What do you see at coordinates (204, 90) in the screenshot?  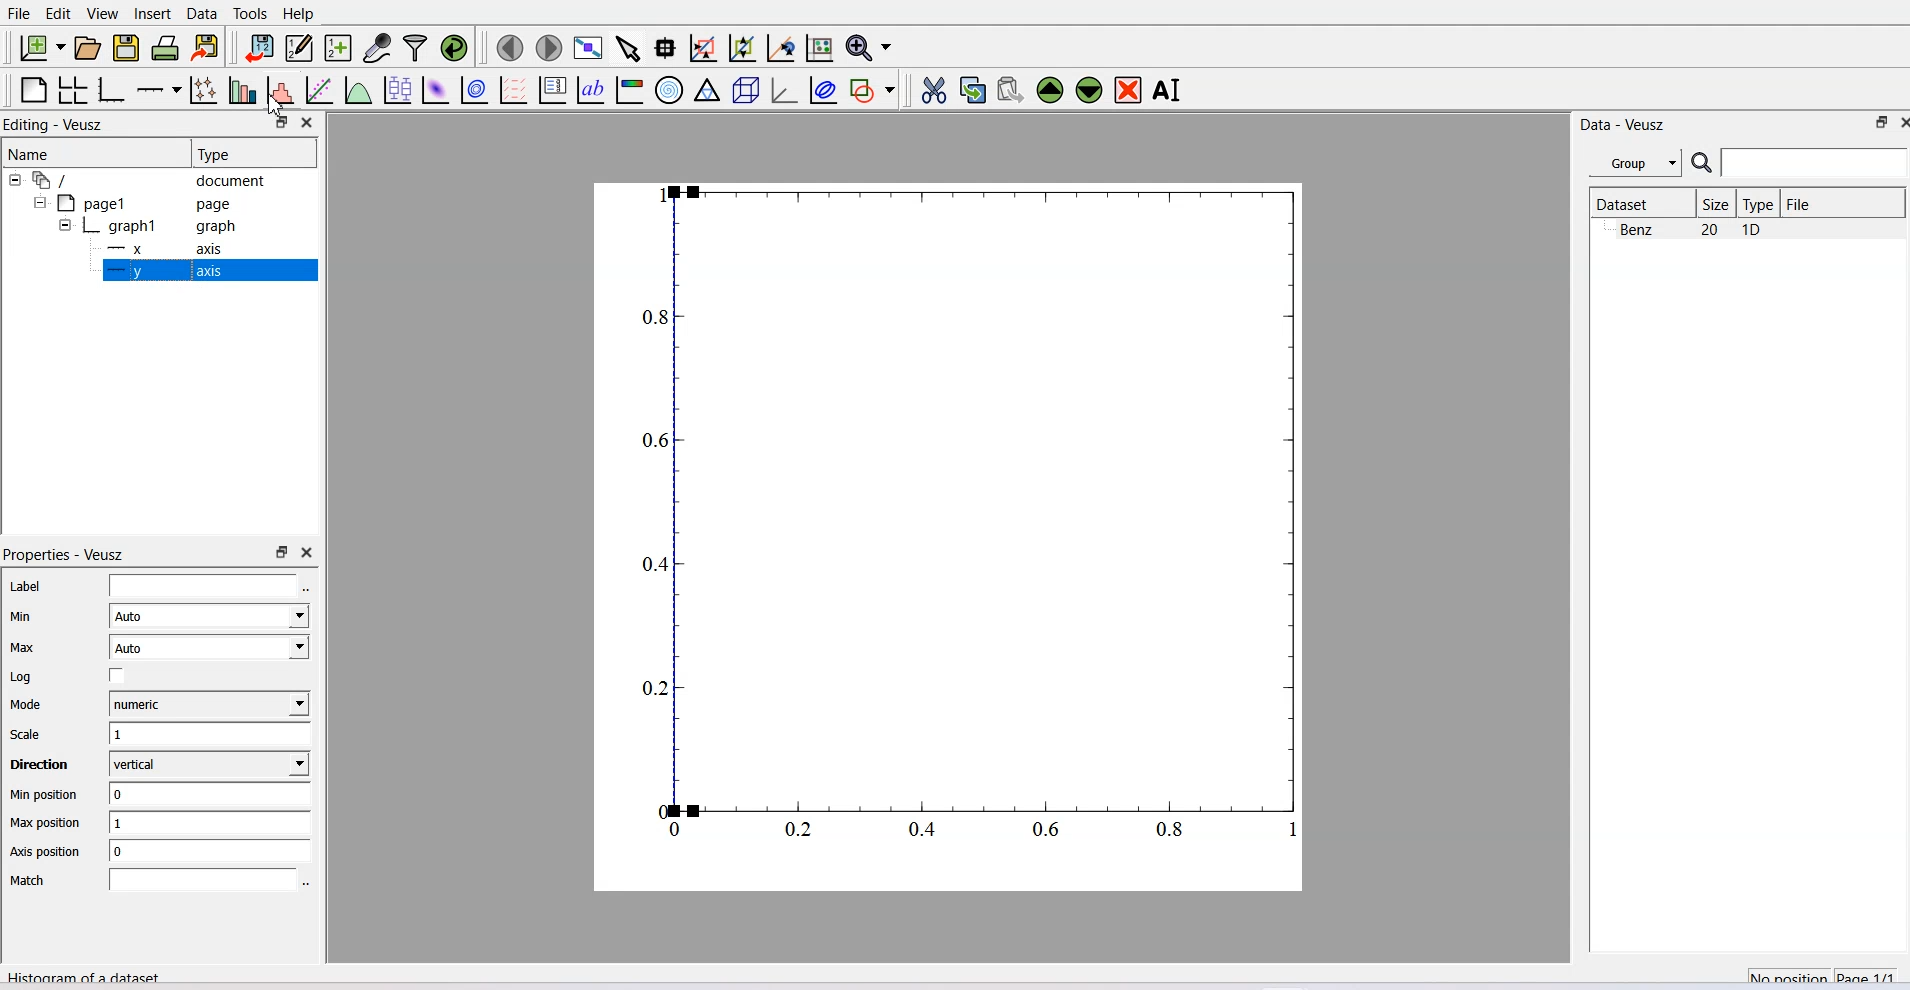 I see `Plot points with lines and errorbars` at bounding box center [204, 90].